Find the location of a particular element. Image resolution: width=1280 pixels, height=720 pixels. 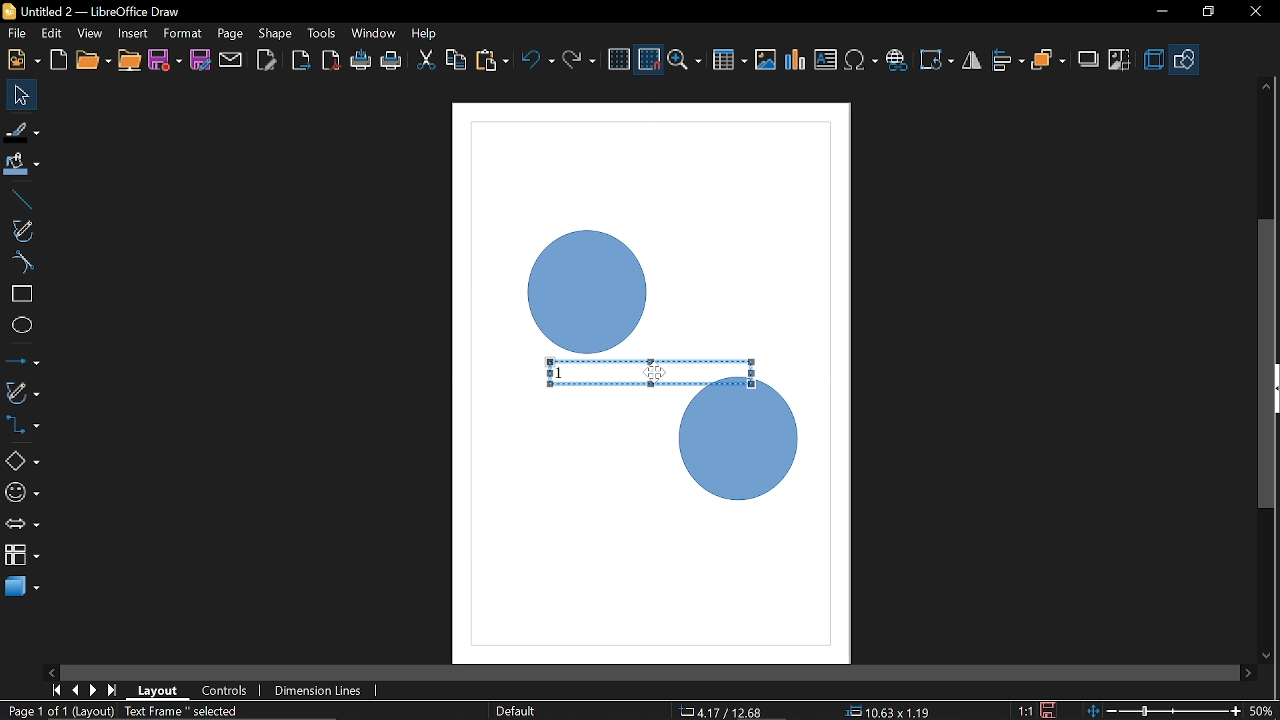

Paste is located at coordinates (491, 61).